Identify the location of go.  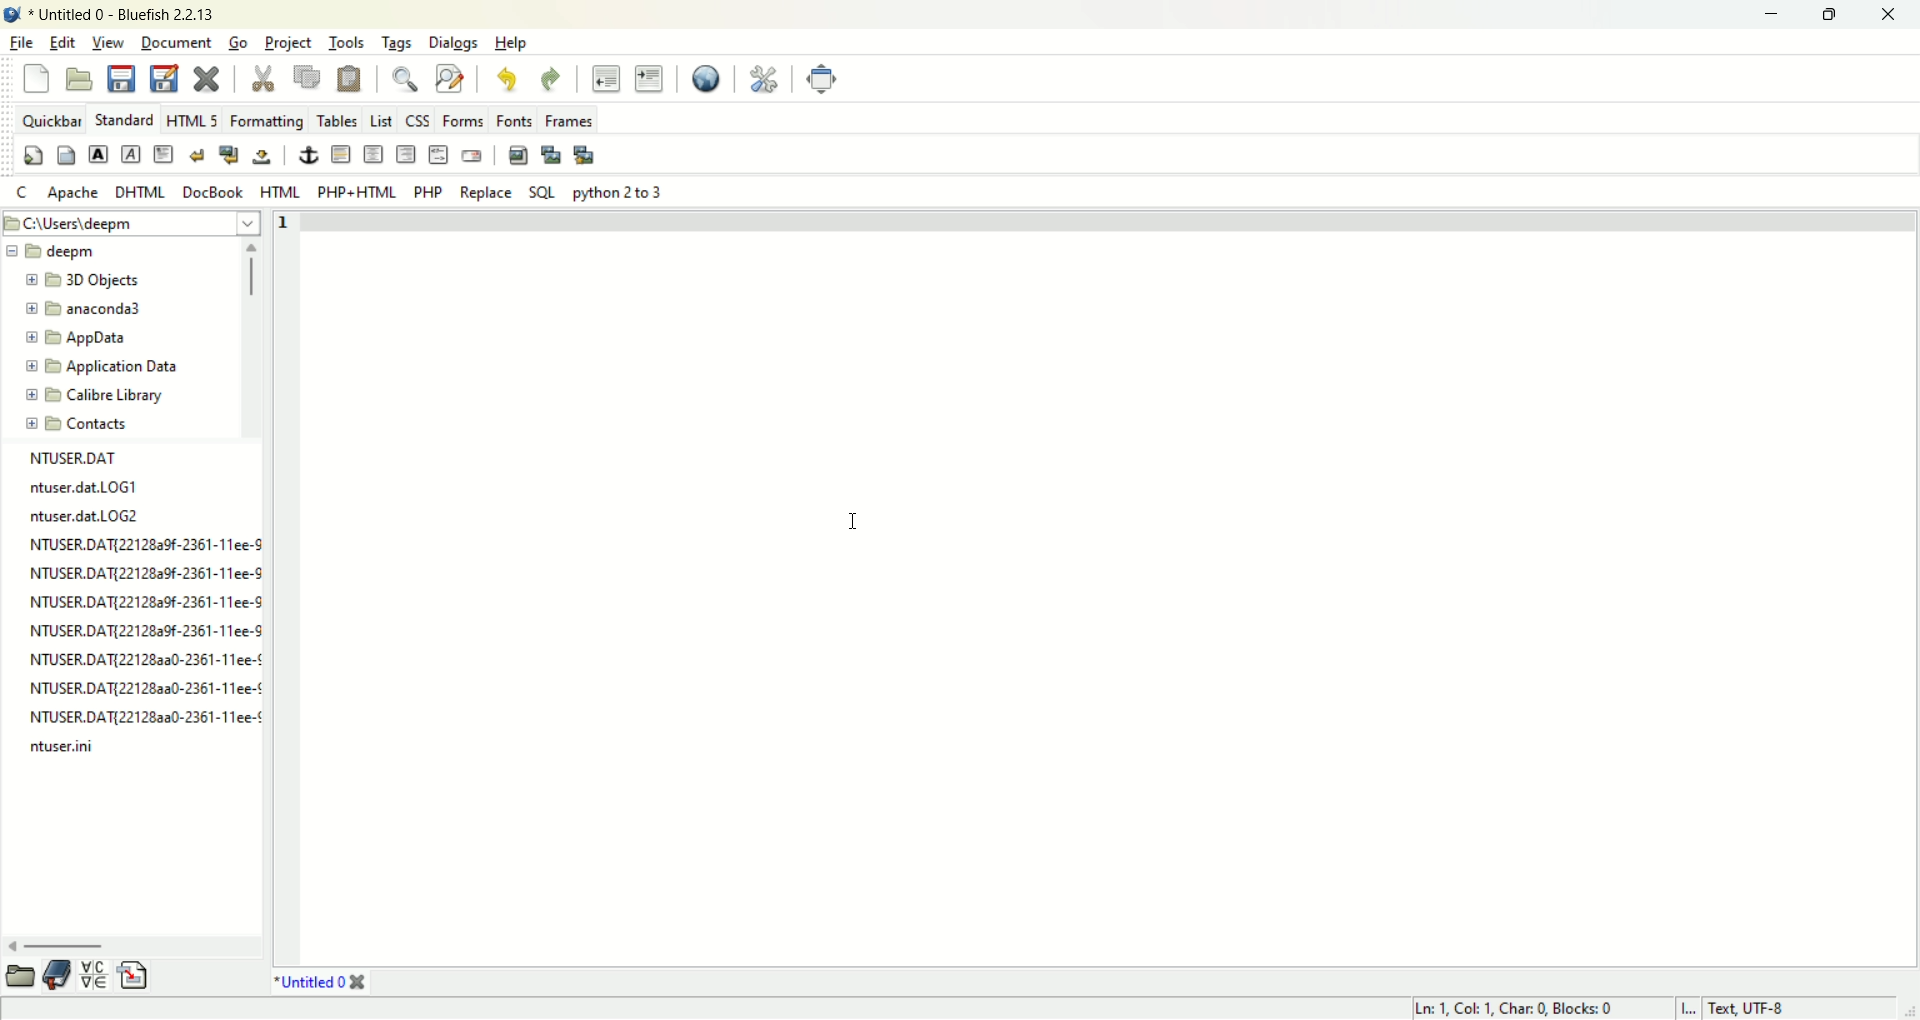
(237, 42).